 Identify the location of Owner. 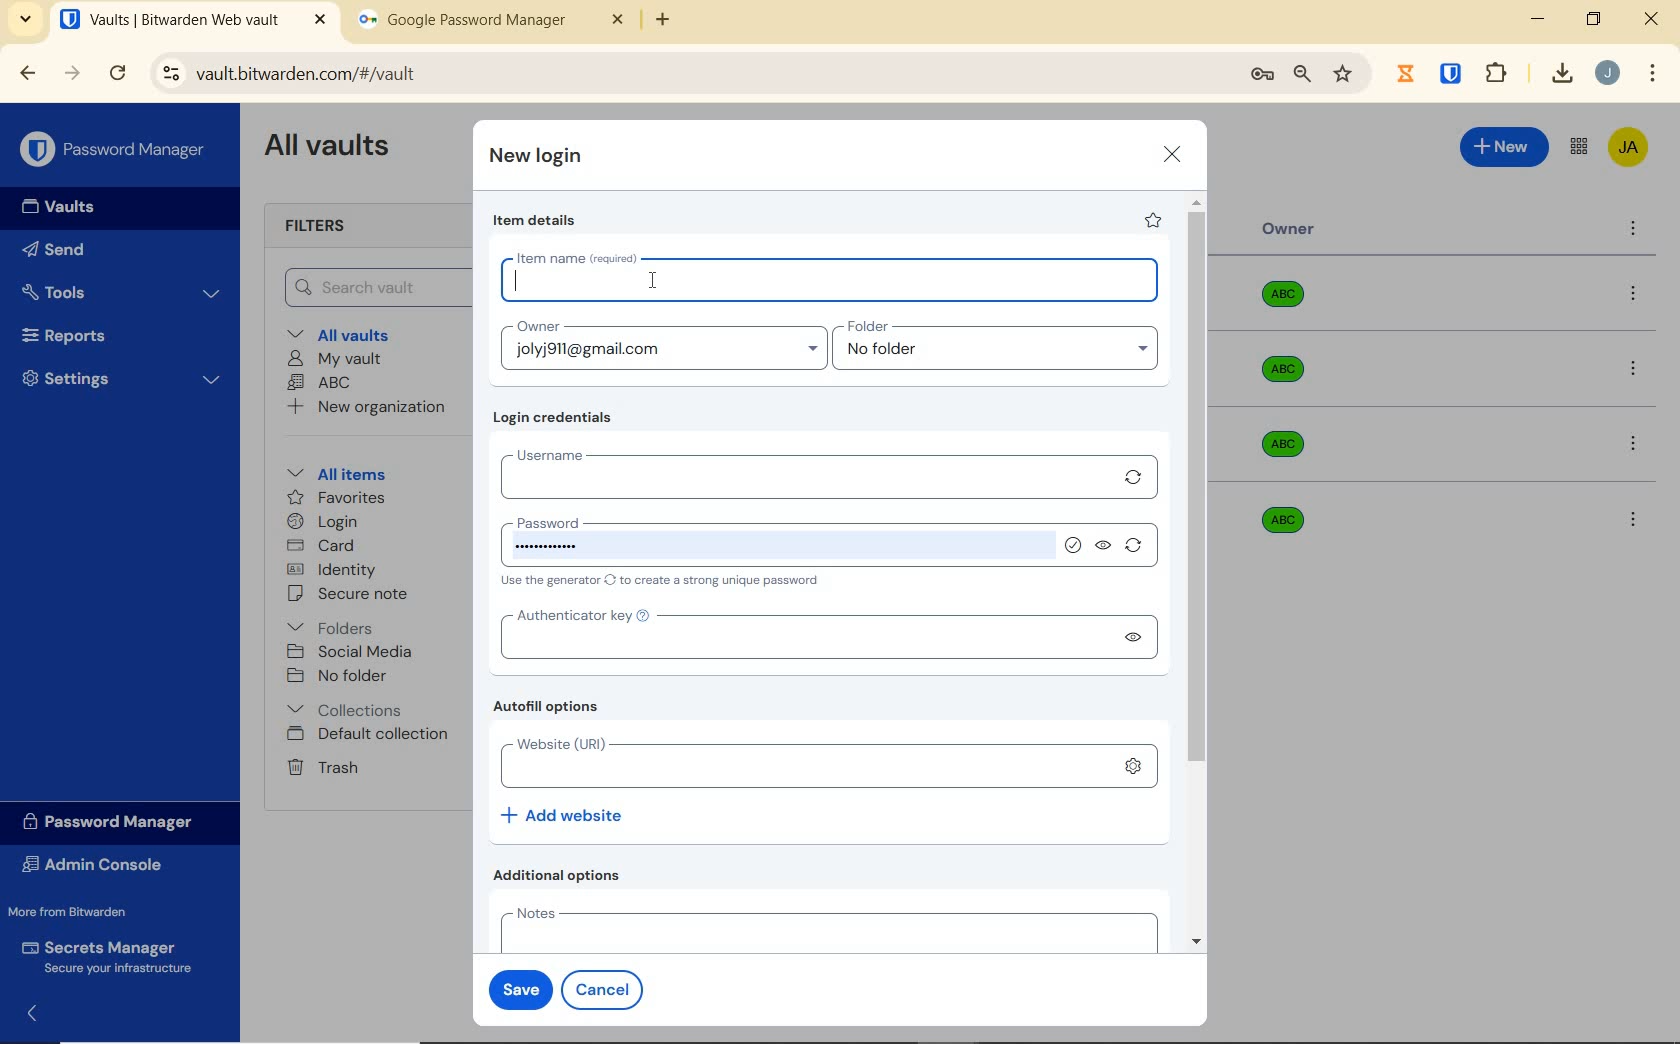
(1289, 229).